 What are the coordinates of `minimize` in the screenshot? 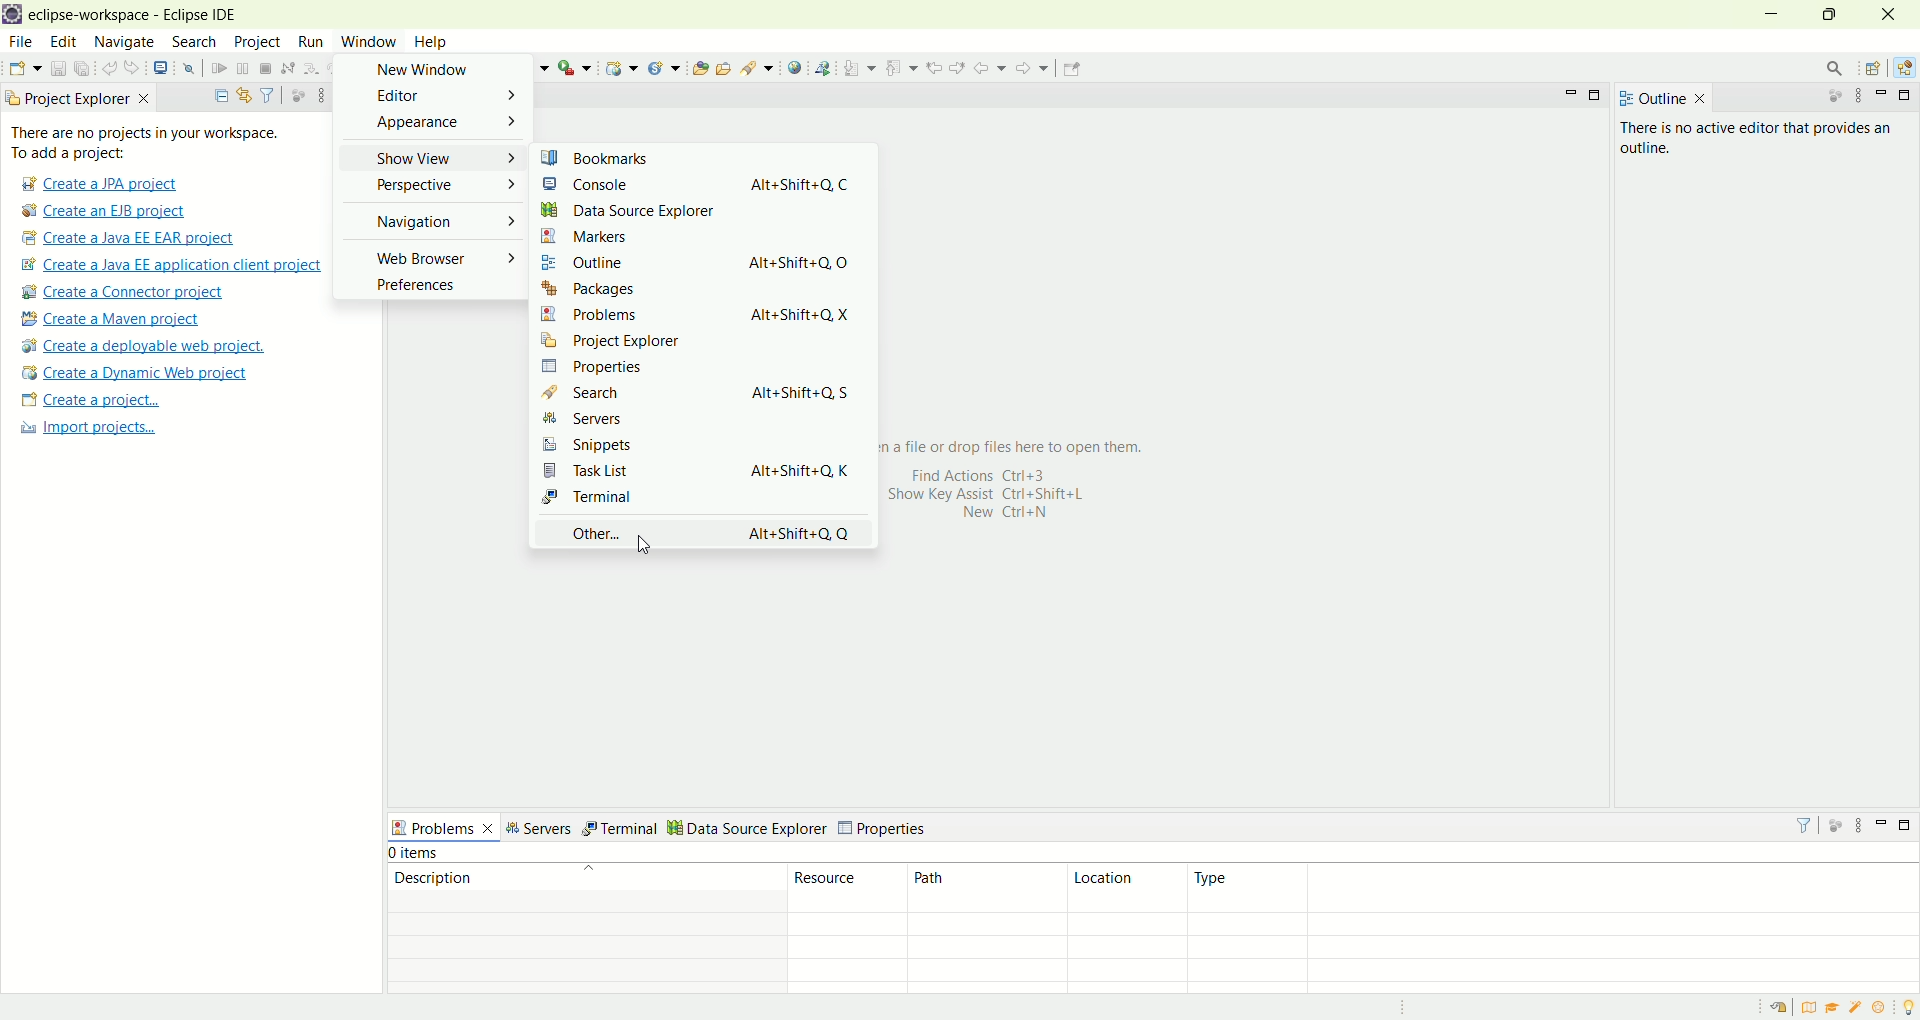 It's located at (1568, 95).